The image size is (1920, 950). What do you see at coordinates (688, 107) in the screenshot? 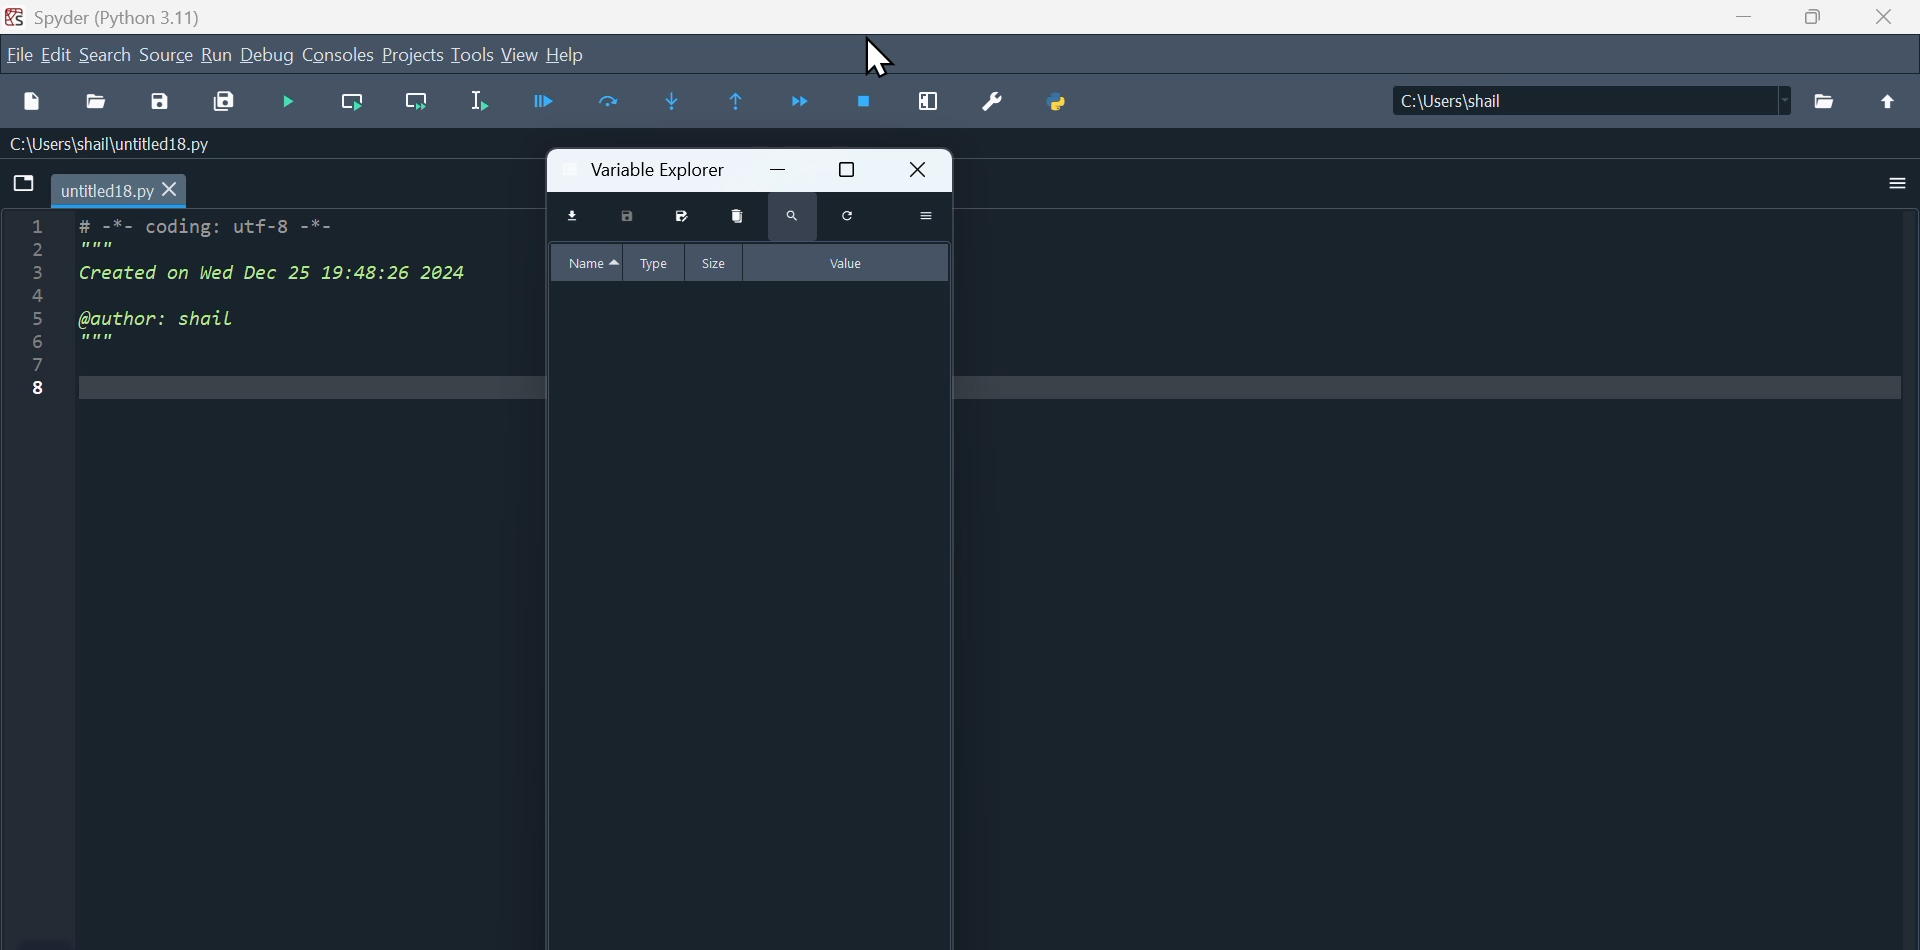
I see `Step into function` at bounding box center [688, 107].